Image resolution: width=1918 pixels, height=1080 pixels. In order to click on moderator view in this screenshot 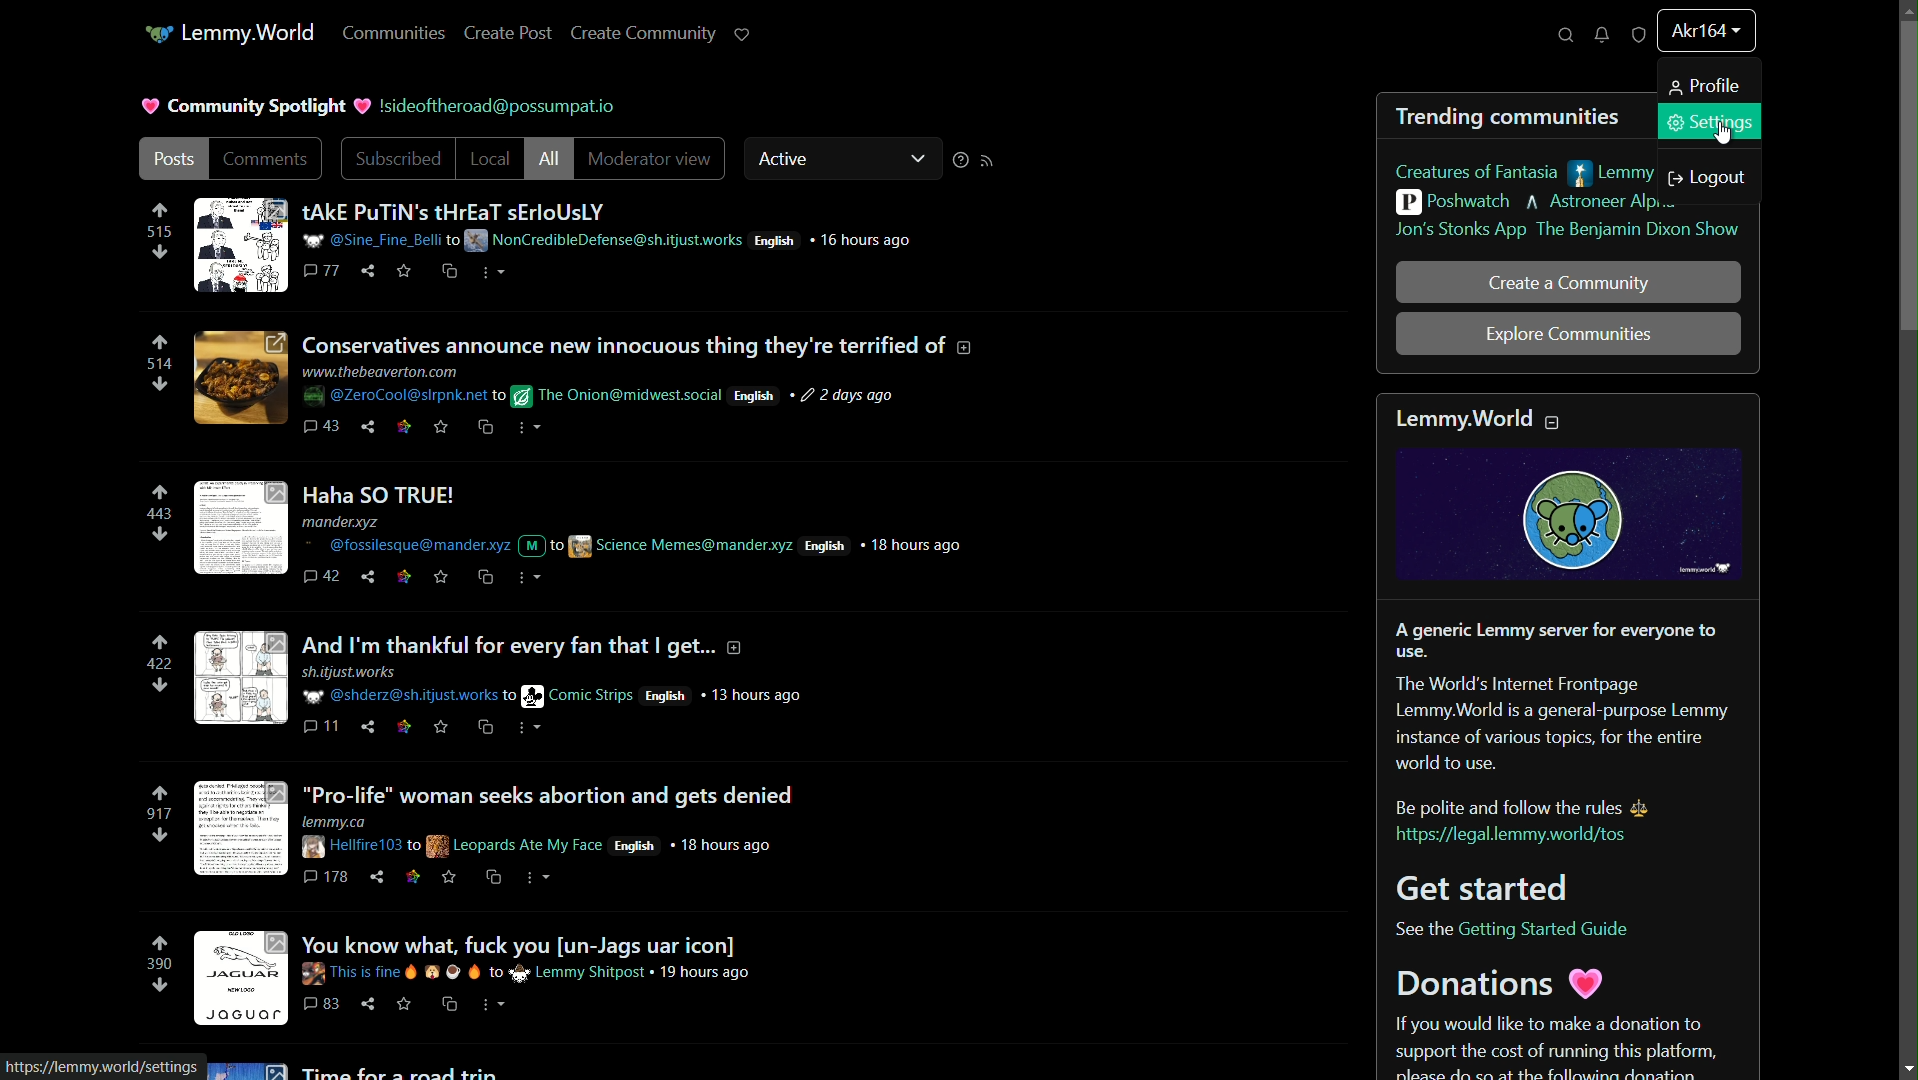, I will do `click(650, 158)`.